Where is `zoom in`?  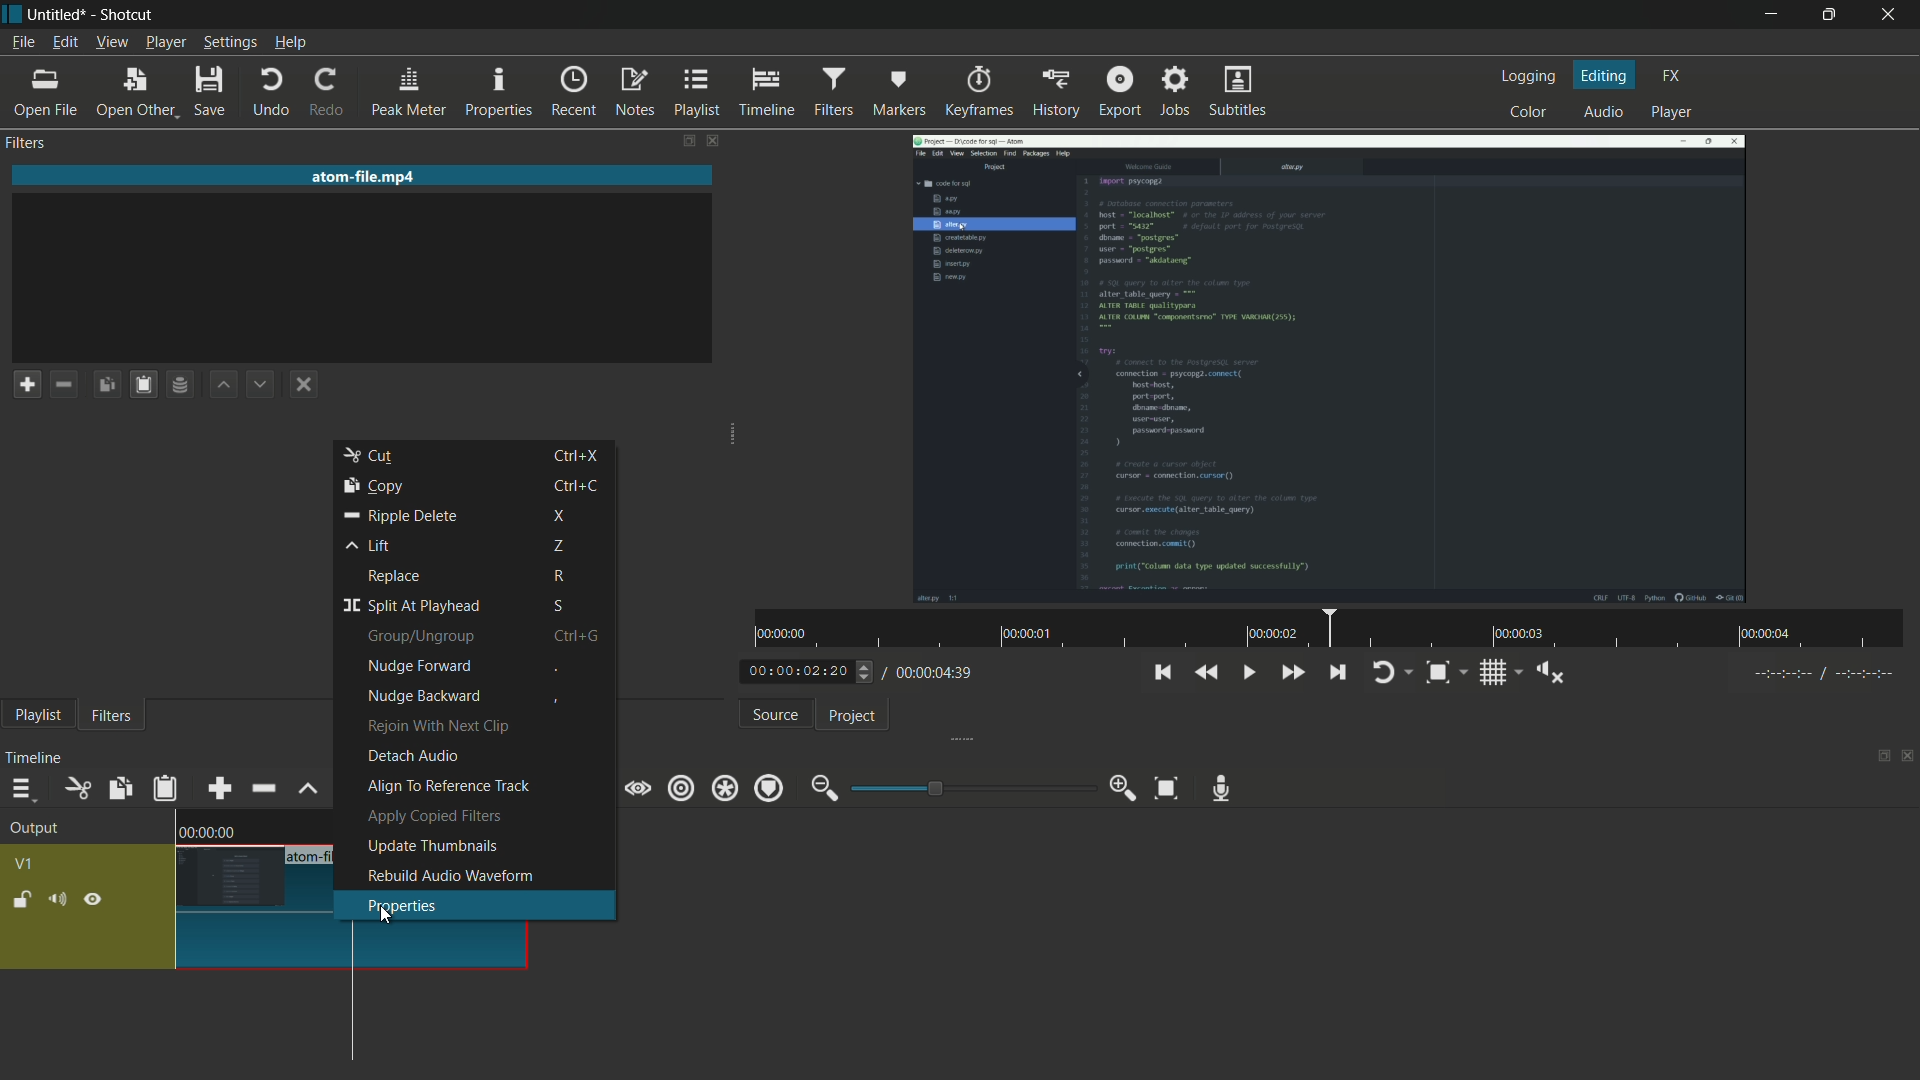 zoom in is located at coordinates (1125, 787).